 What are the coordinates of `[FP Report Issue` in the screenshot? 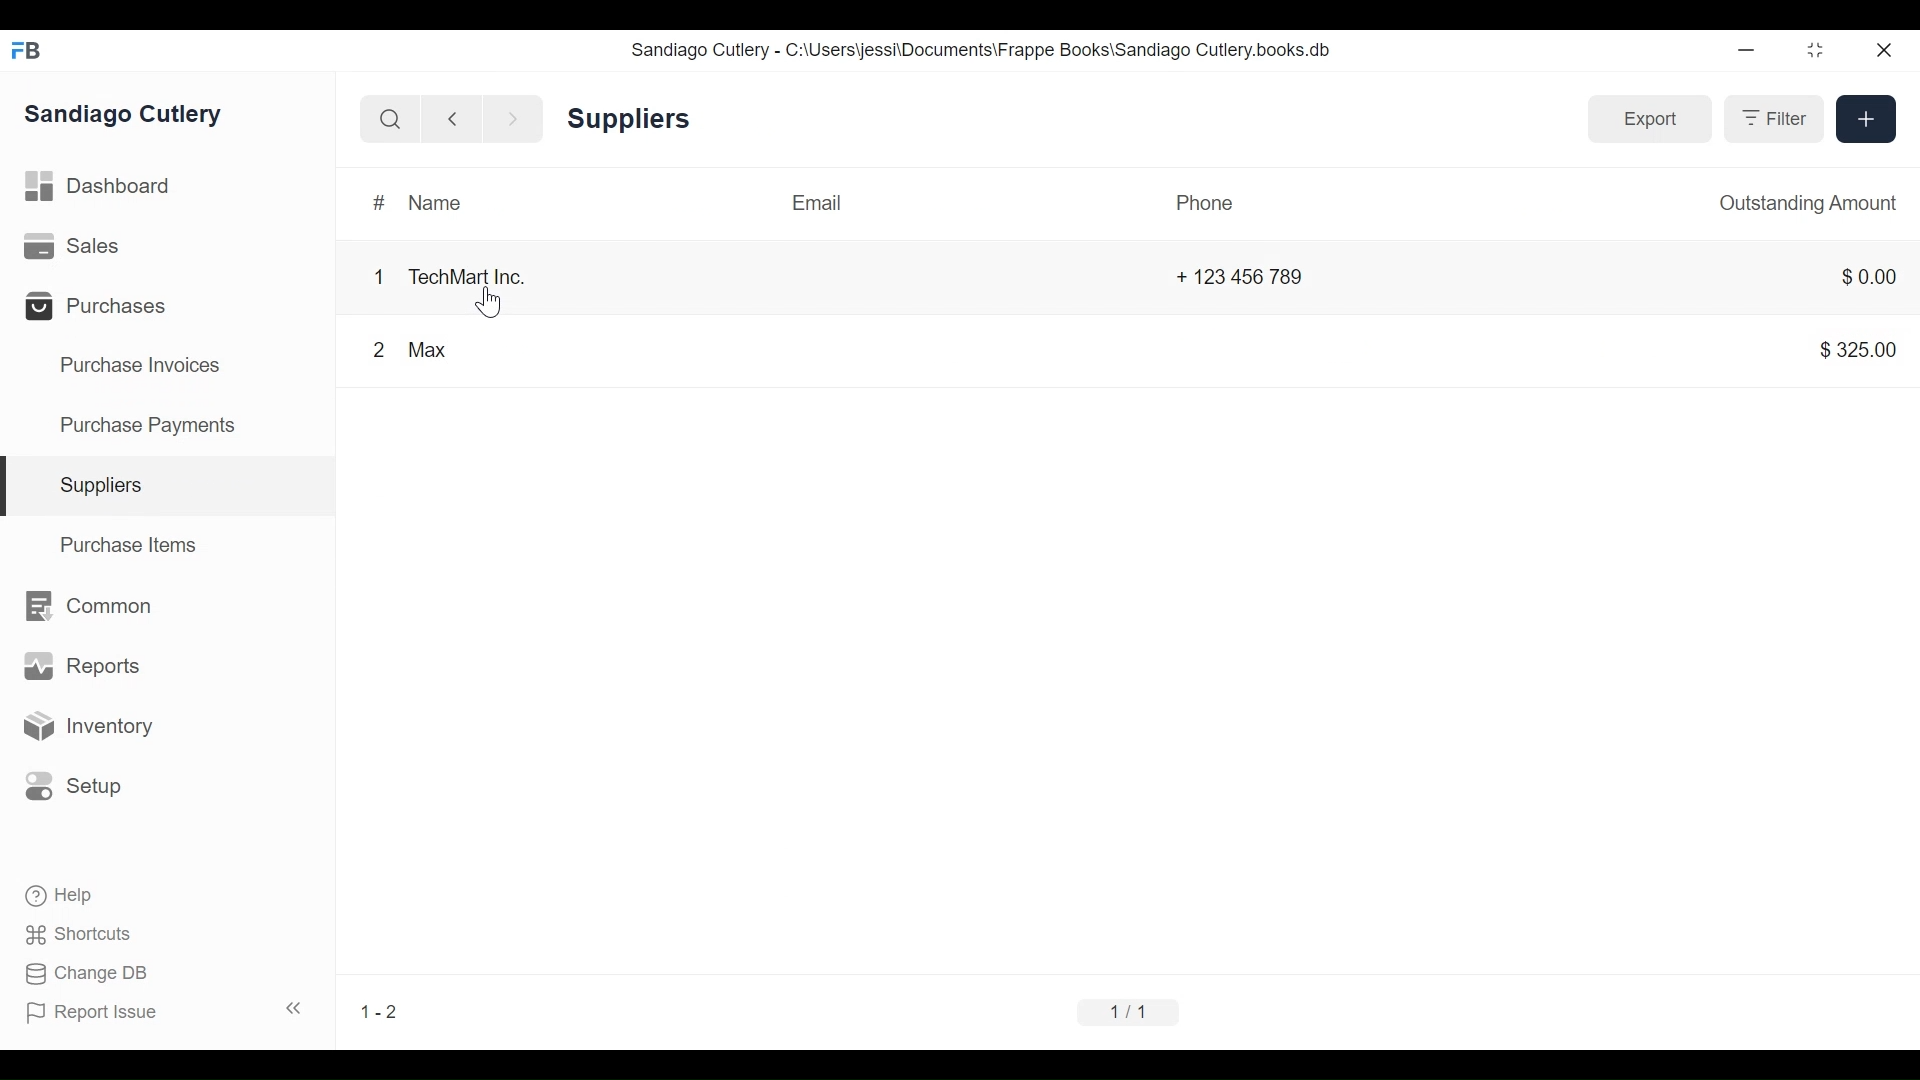 It's located at (98, 1018).